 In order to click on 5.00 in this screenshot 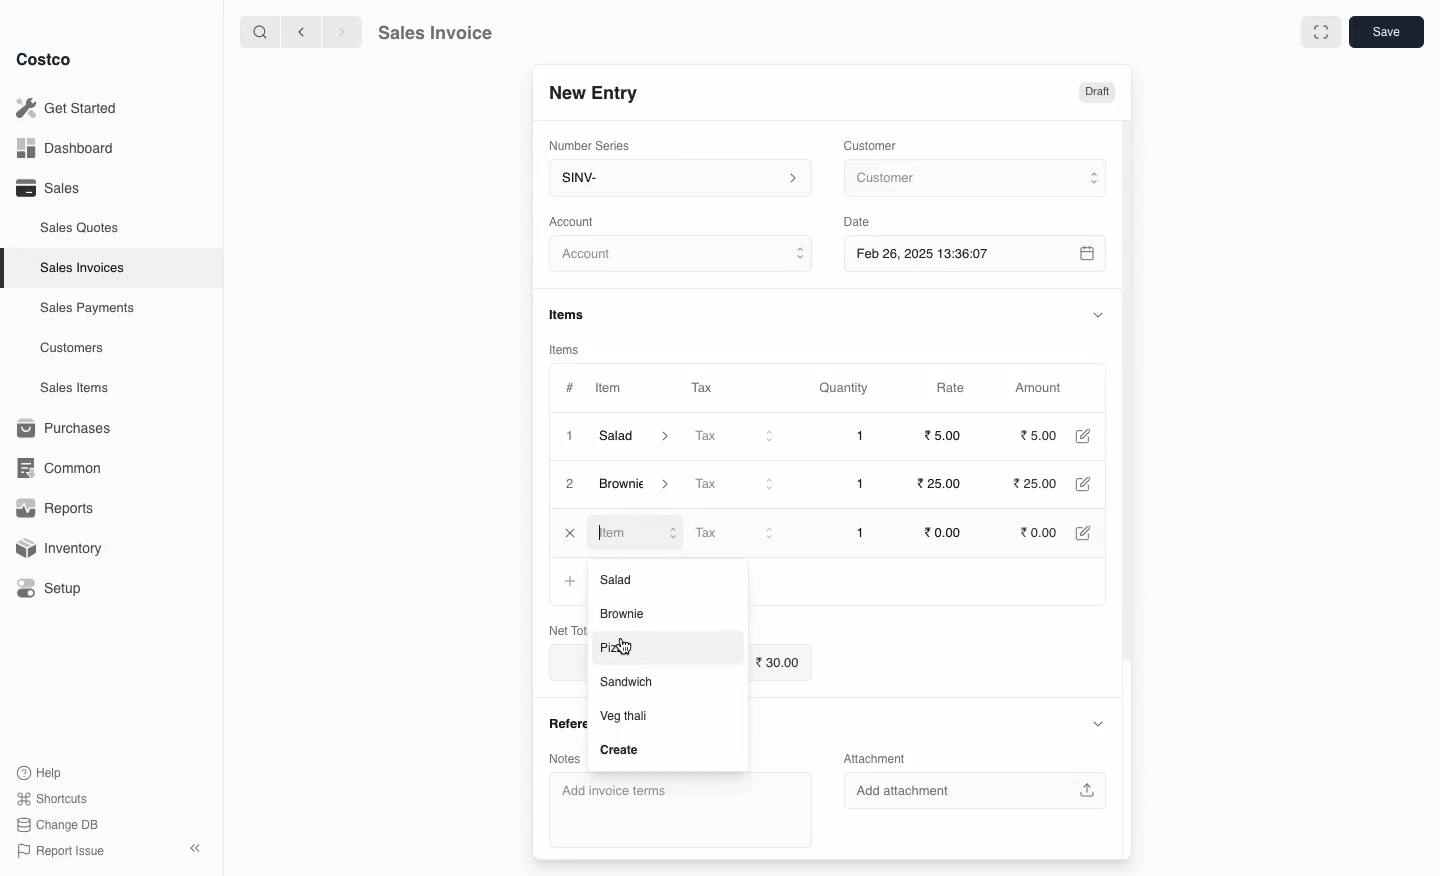, I will do `click(946, 435)`.